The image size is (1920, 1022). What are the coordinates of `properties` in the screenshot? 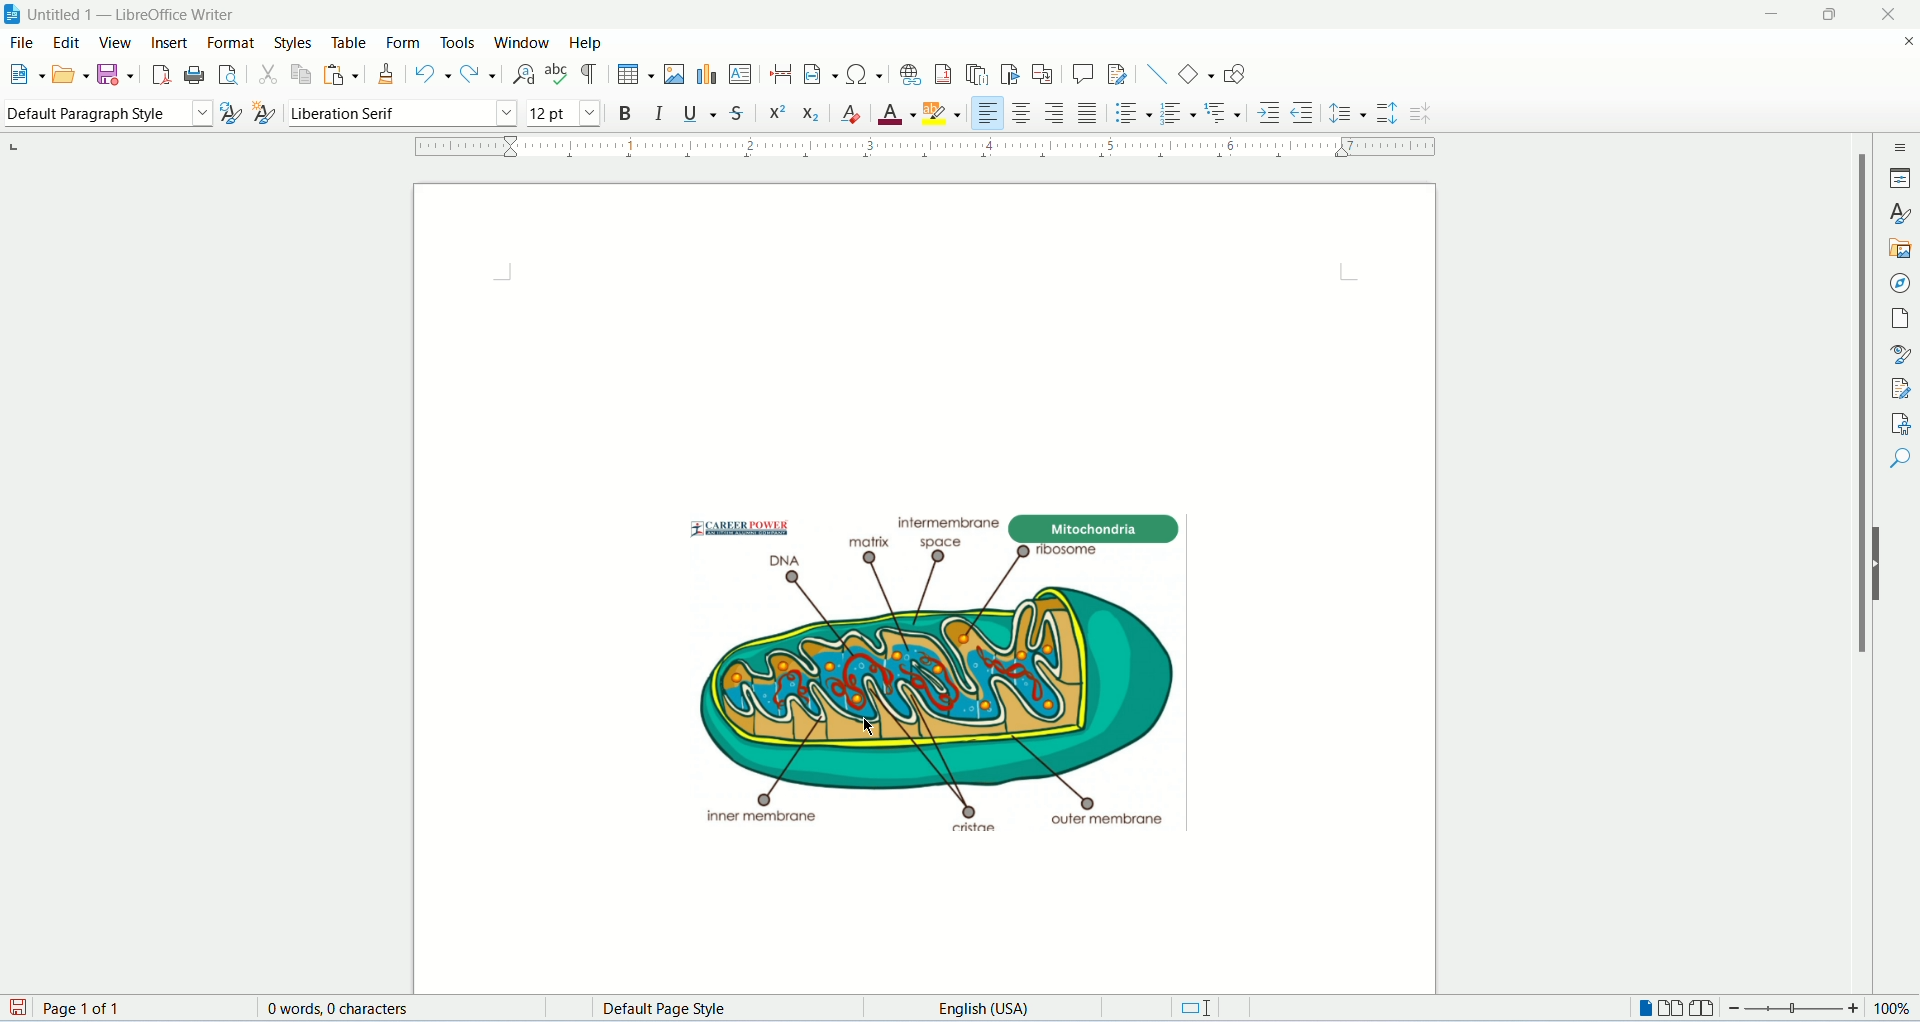 It's located at (1900, 178).